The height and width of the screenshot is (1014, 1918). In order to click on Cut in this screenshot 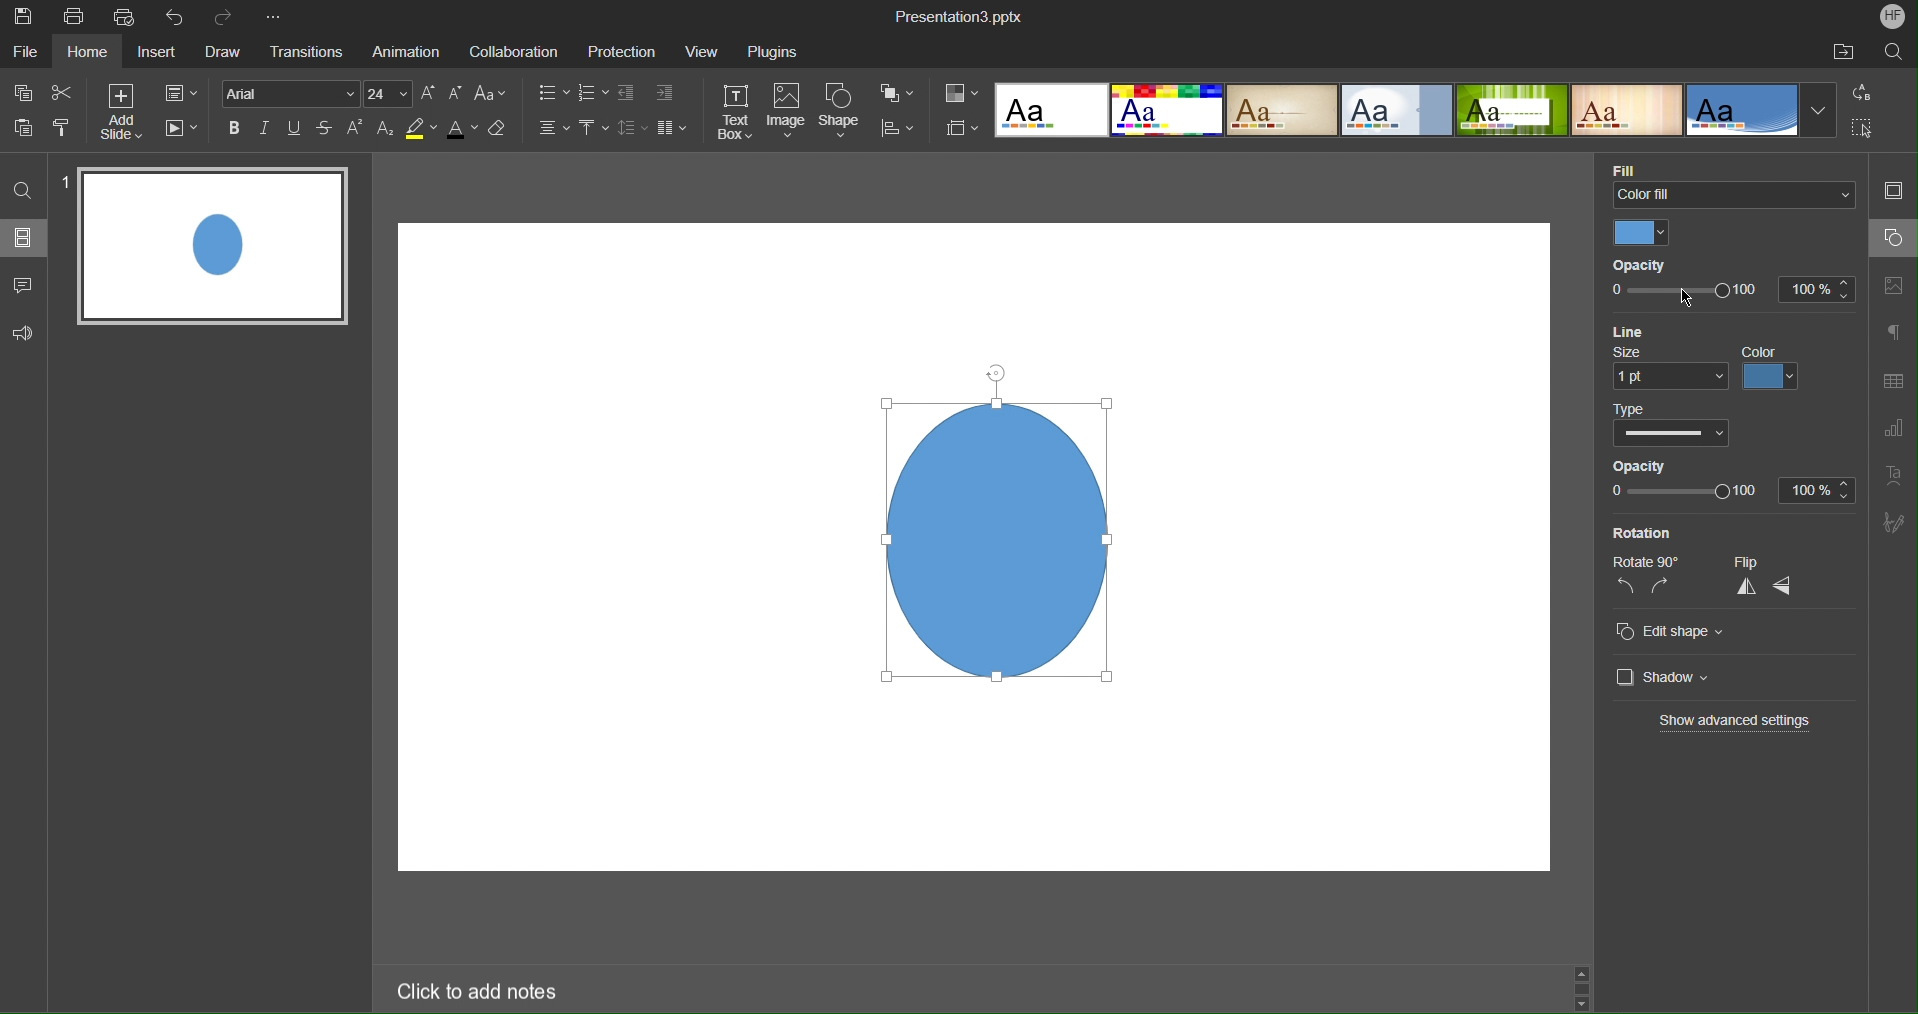, I will do `click(64, 93)`.